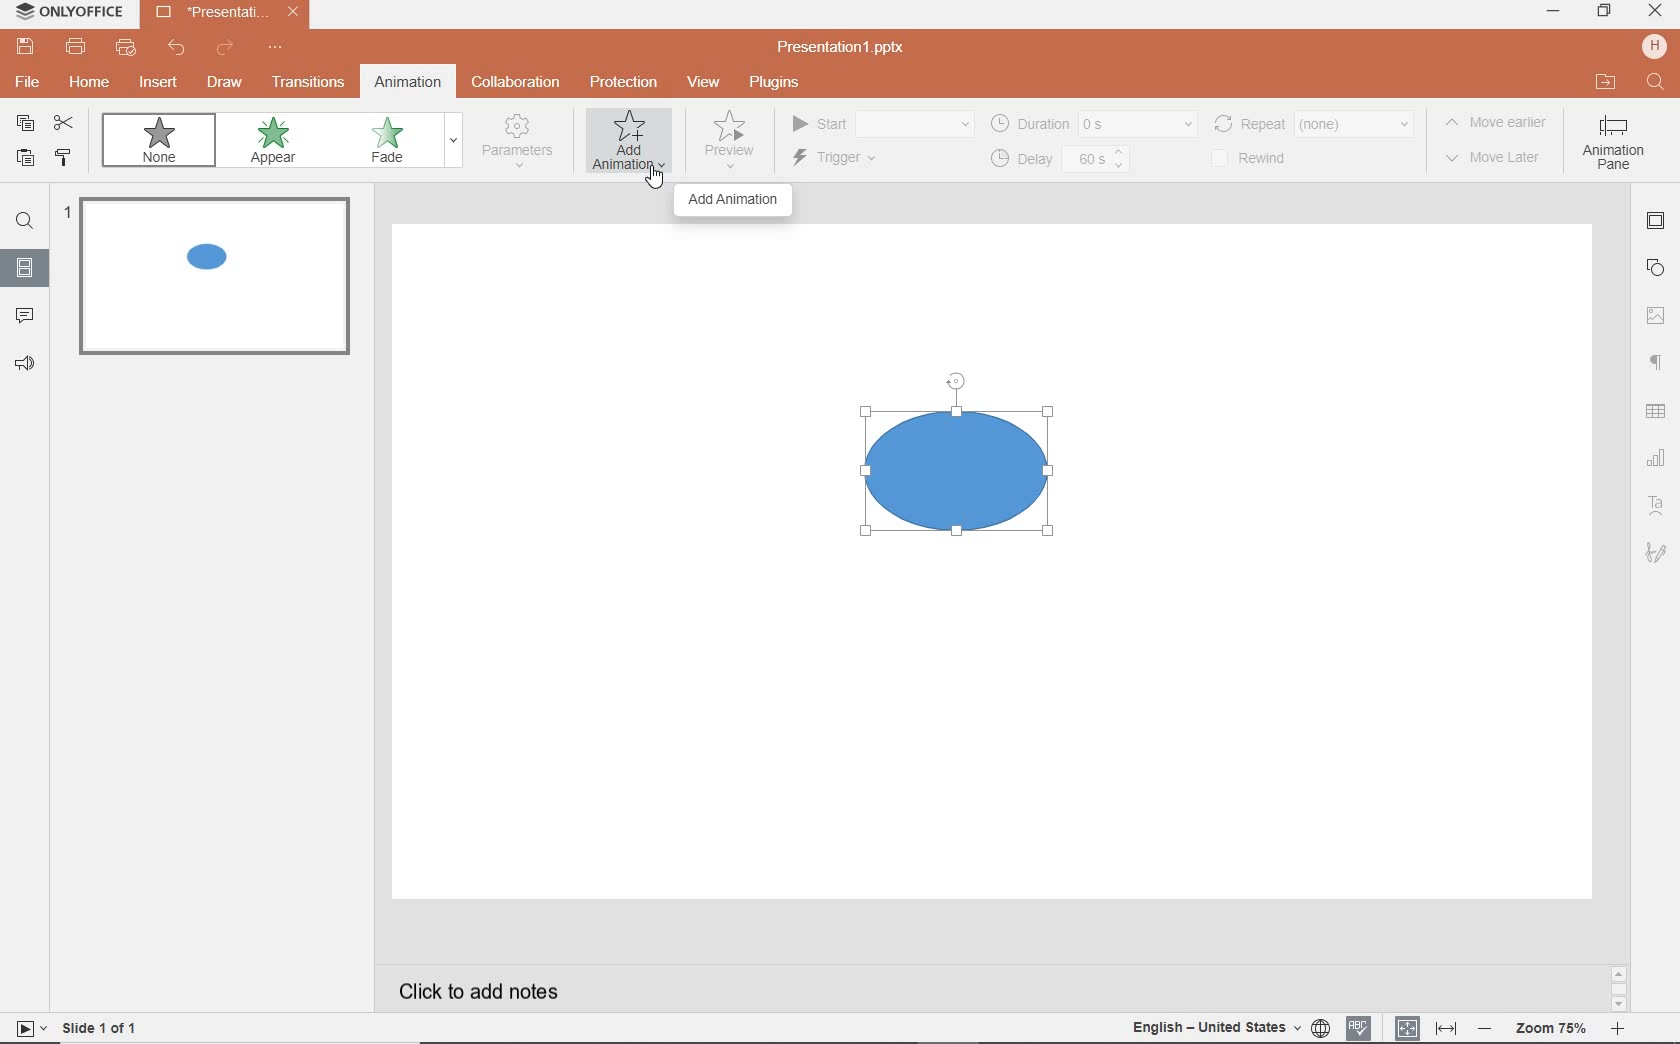 This screenshot has width=1680, height=1044. I want to click on insert, so click(155, 83).